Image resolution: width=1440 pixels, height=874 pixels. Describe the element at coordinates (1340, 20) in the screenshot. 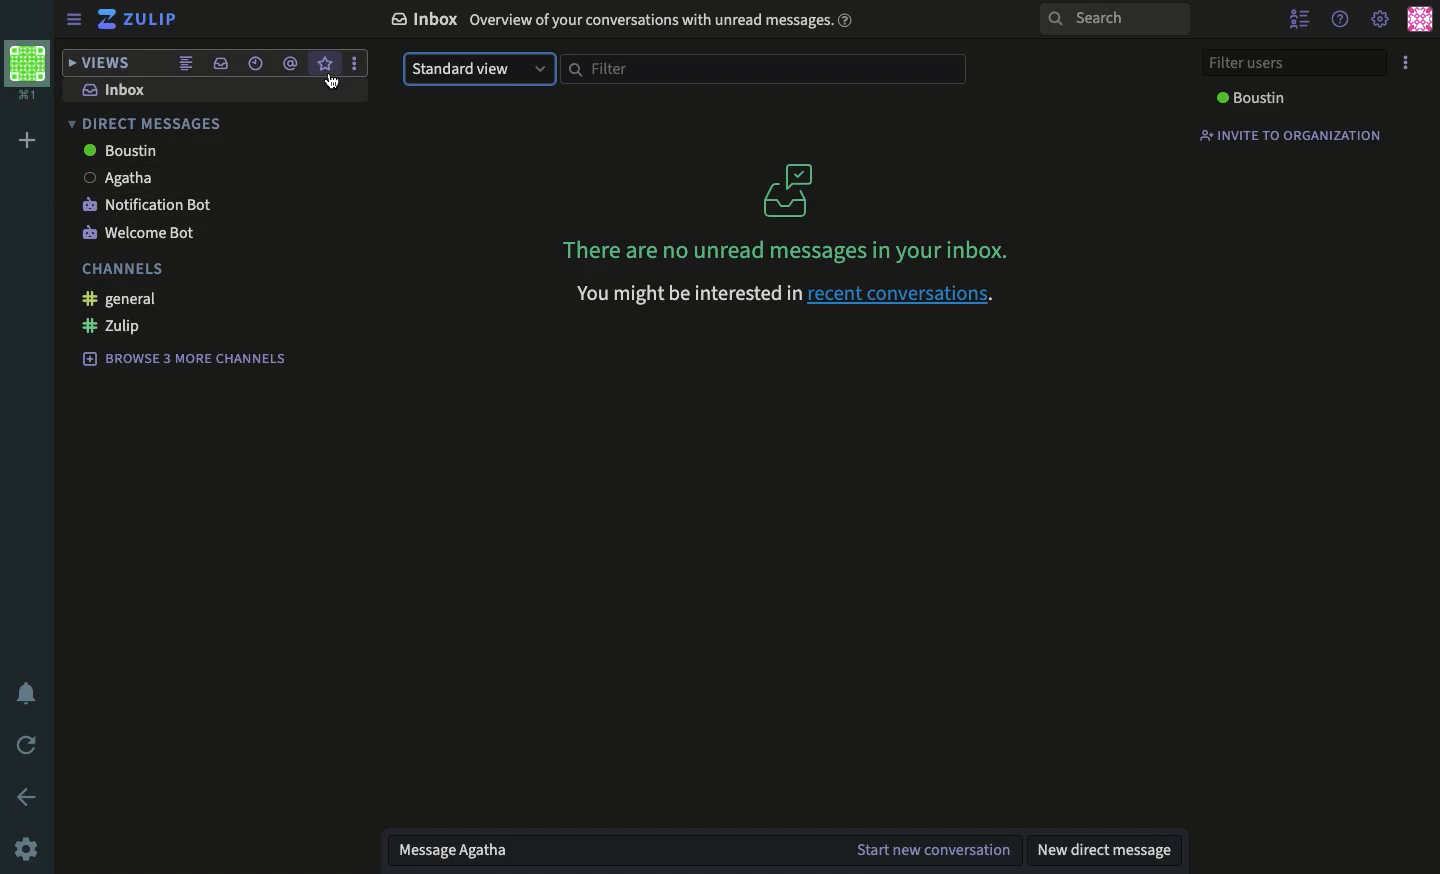

I see `help` at that location.